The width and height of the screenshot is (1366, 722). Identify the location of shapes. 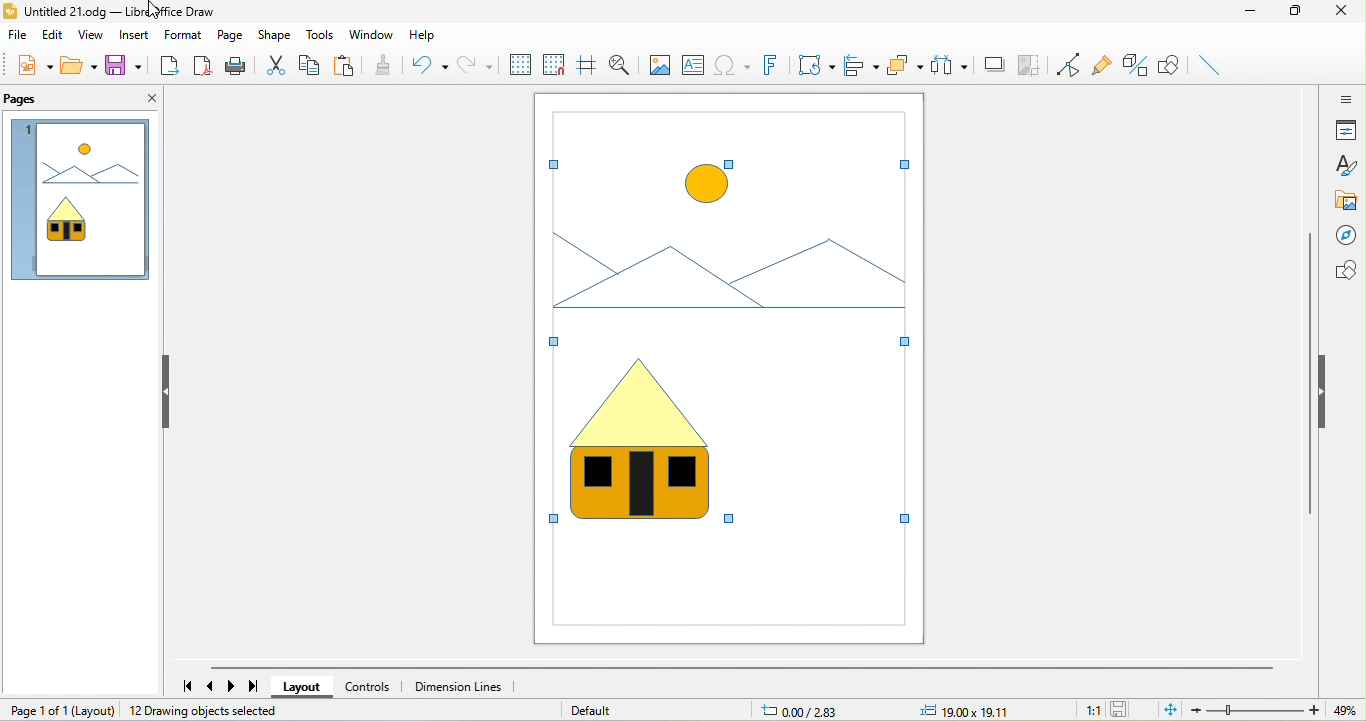
(1342, 271).